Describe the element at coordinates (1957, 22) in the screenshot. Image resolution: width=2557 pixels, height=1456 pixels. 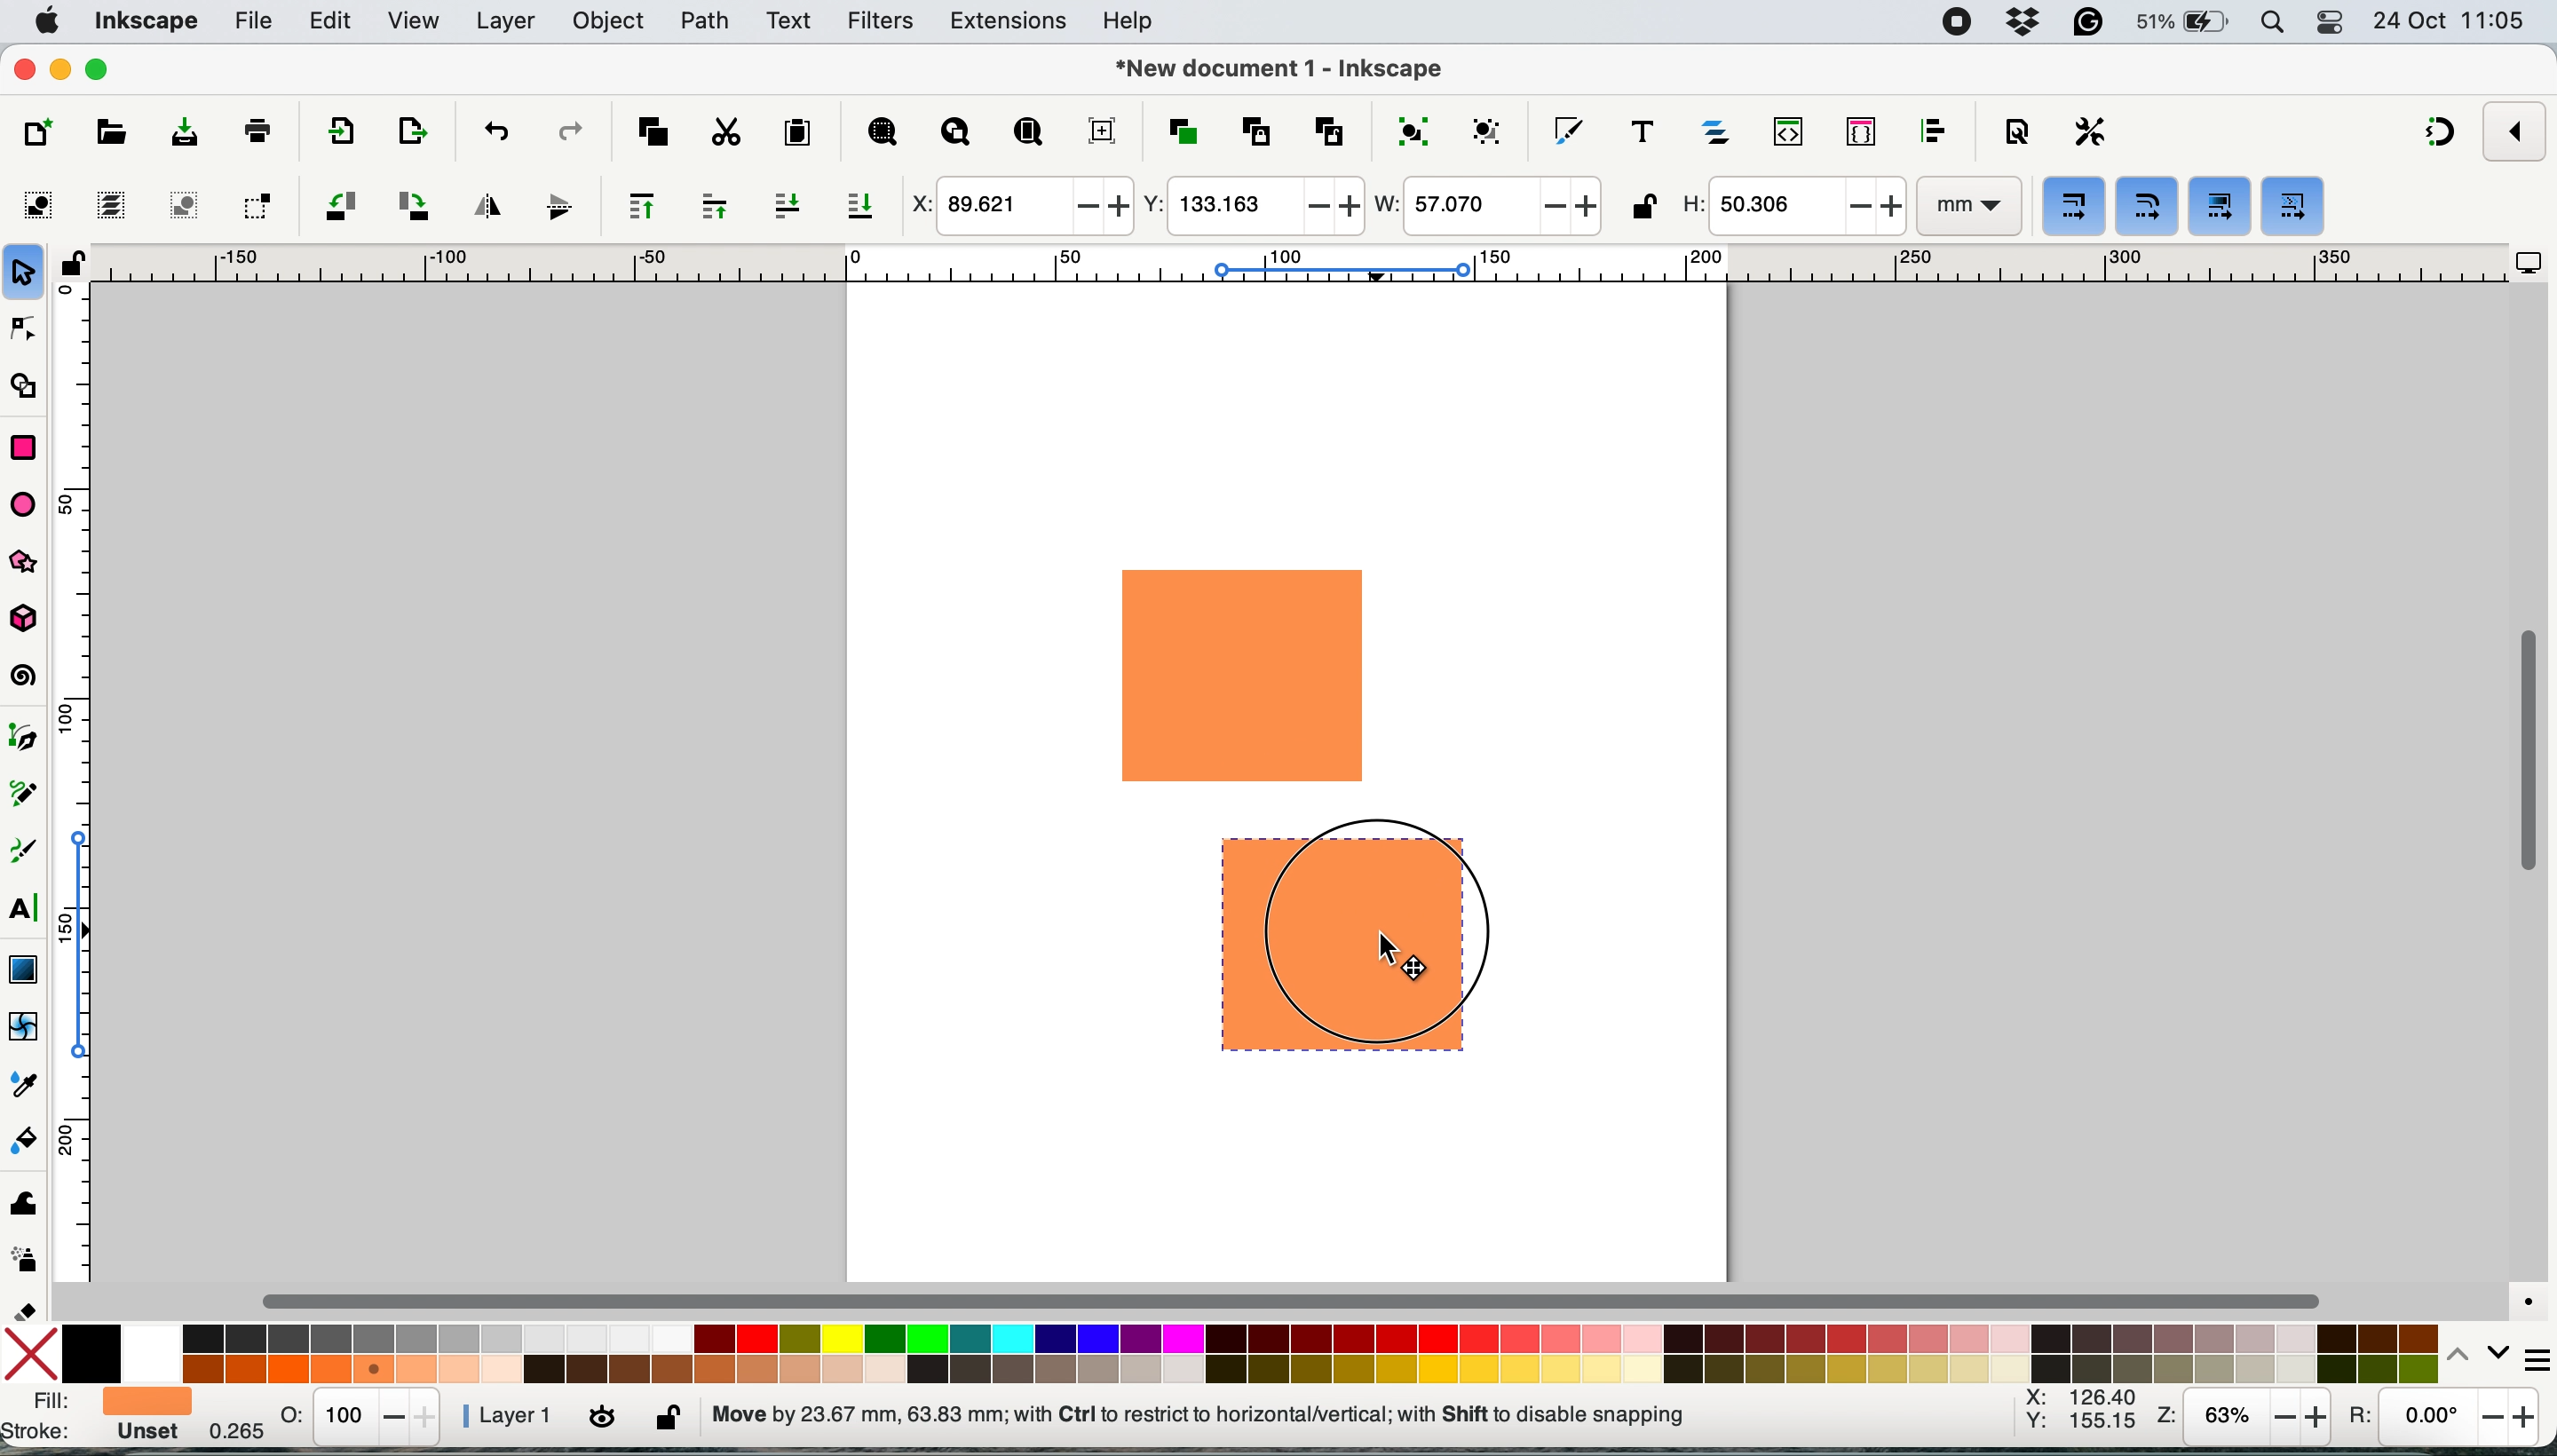
I see `screen recorder` at that location.